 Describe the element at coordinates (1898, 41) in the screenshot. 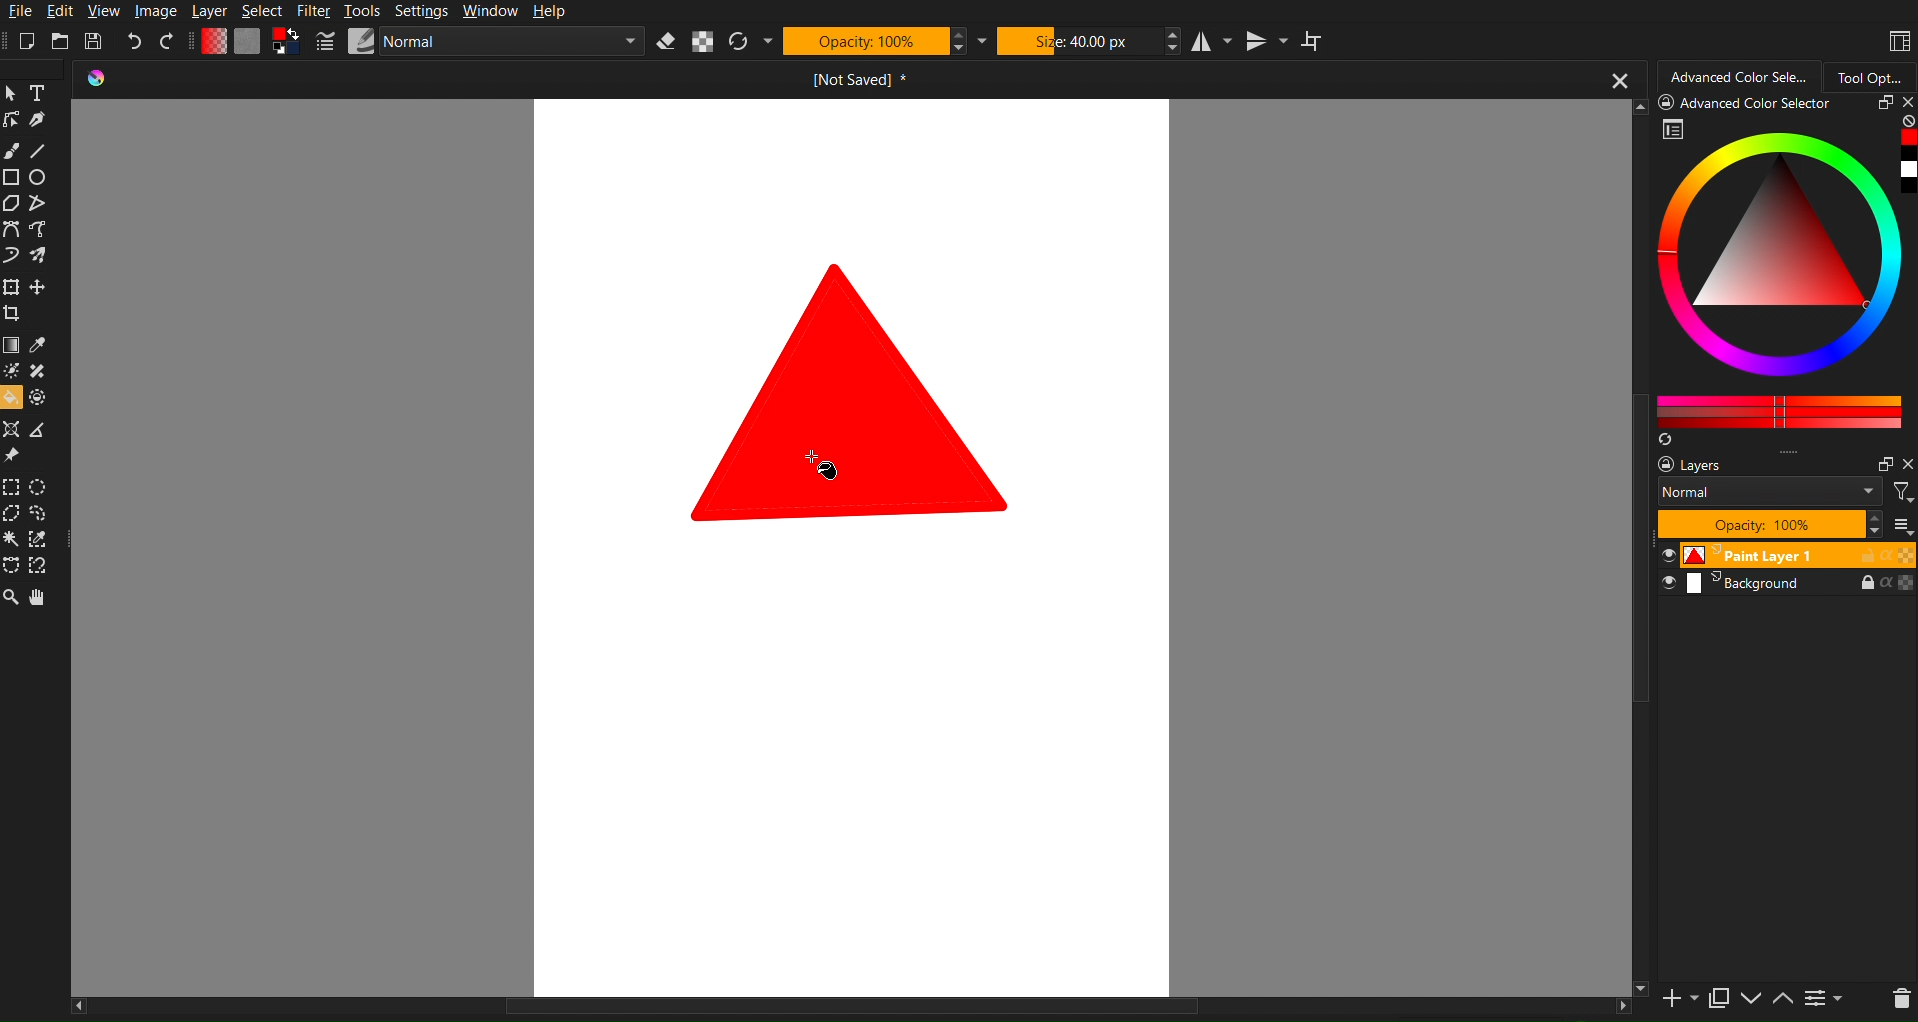

I see `Workspaces` at that location.